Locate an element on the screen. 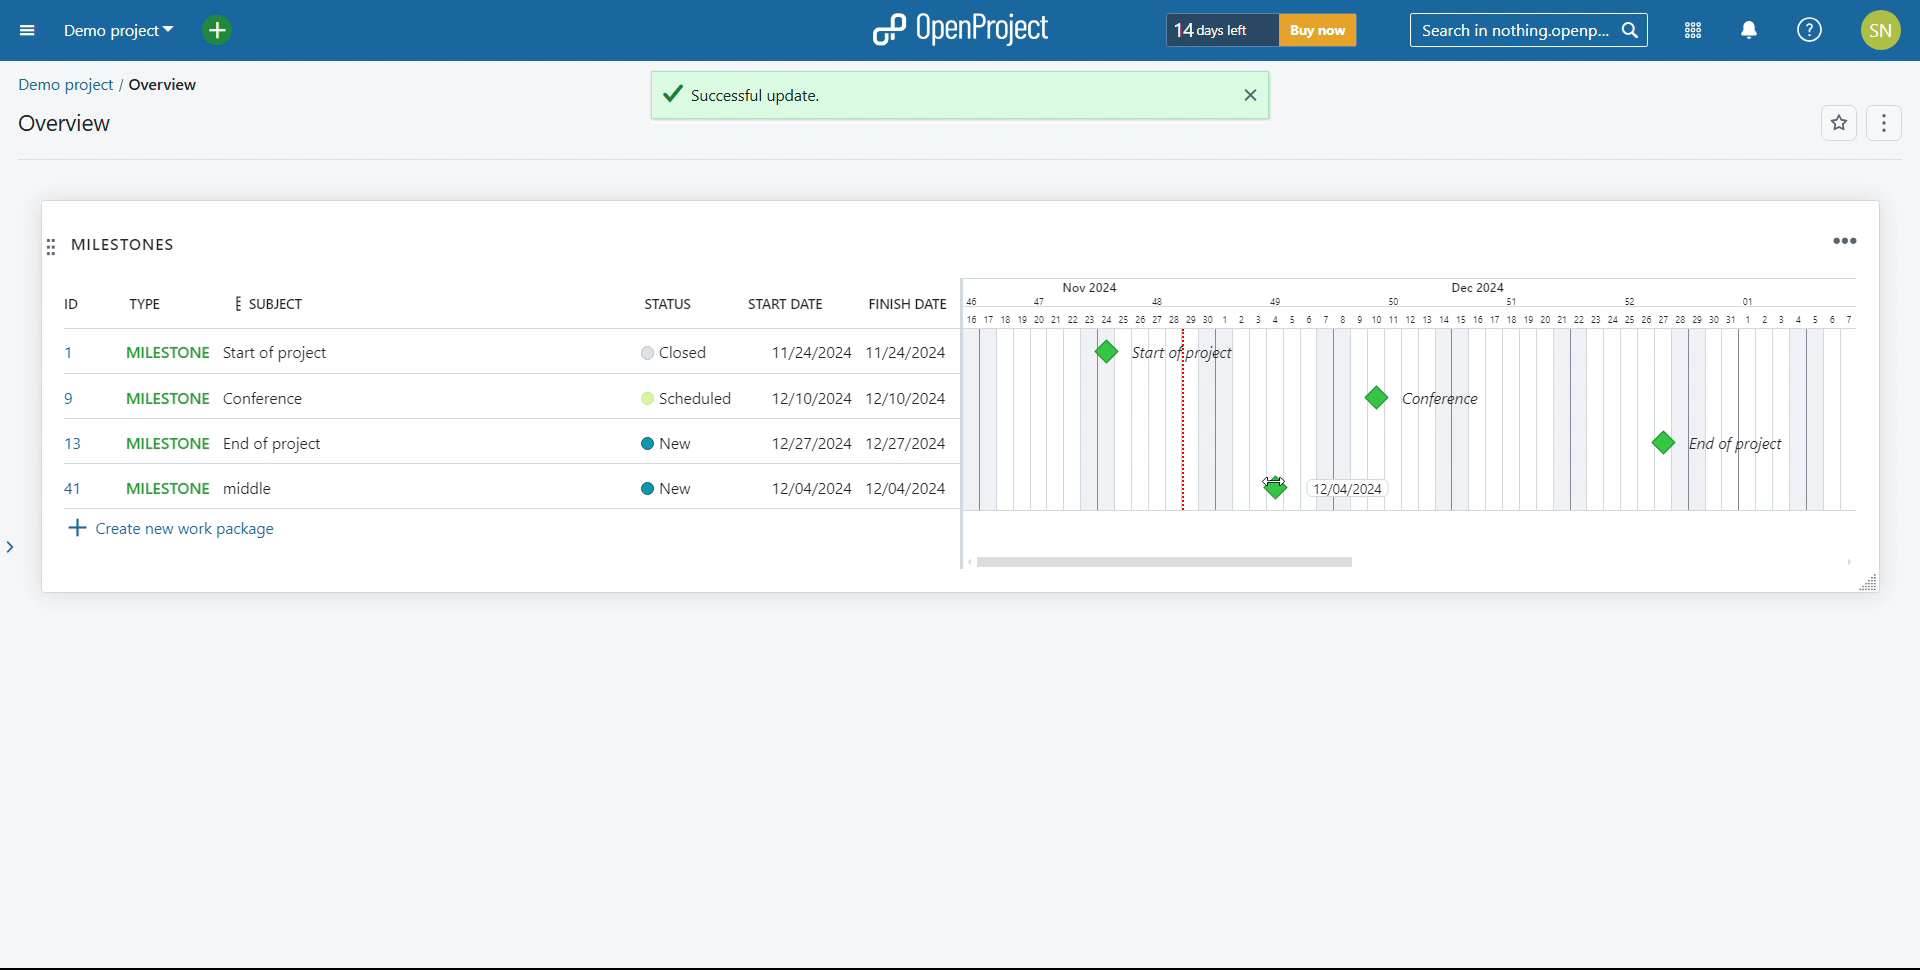 Image resolution: width=1920 pixels, height=970 pixels. options is located at coordinates (1886, 124).